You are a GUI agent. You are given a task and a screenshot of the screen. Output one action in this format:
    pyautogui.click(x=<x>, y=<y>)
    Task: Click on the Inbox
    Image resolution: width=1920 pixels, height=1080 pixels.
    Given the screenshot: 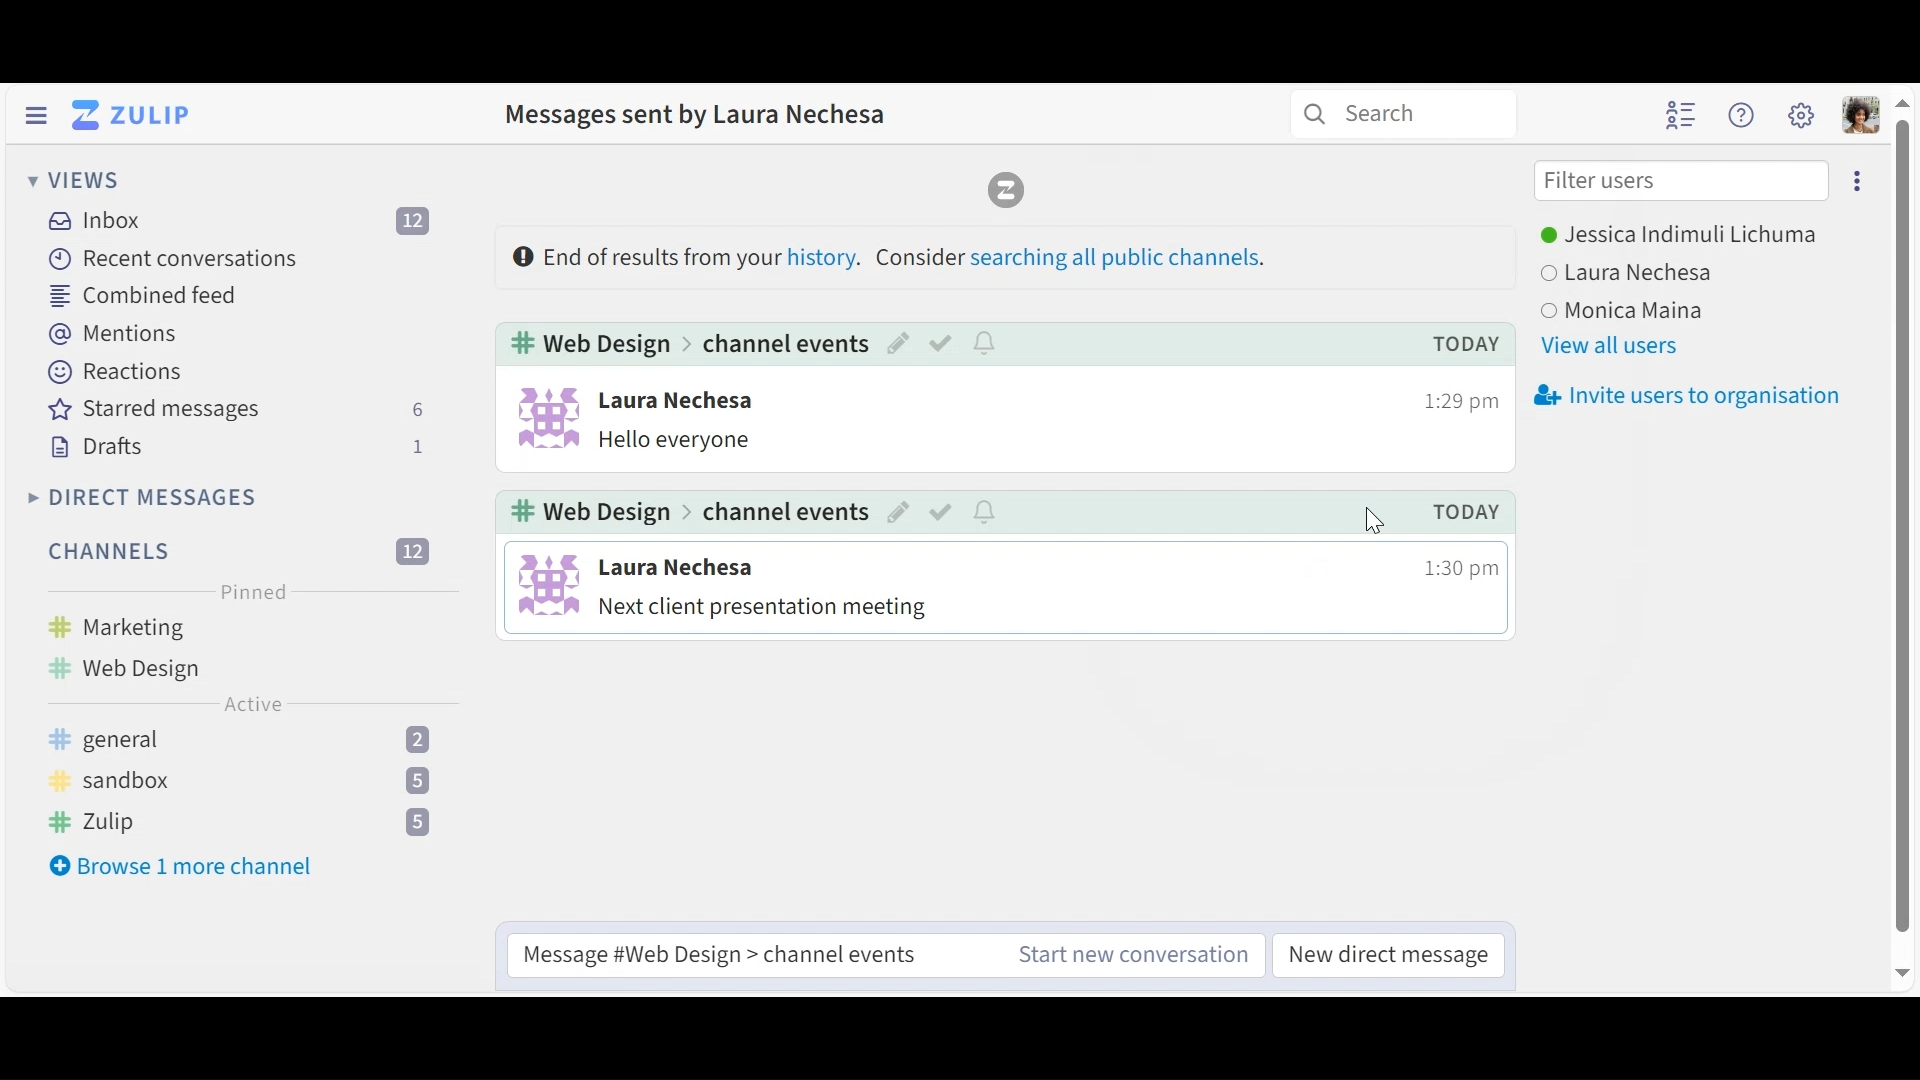 What is the action you would take?
    pyautogui.click(x=250, y=221)
    